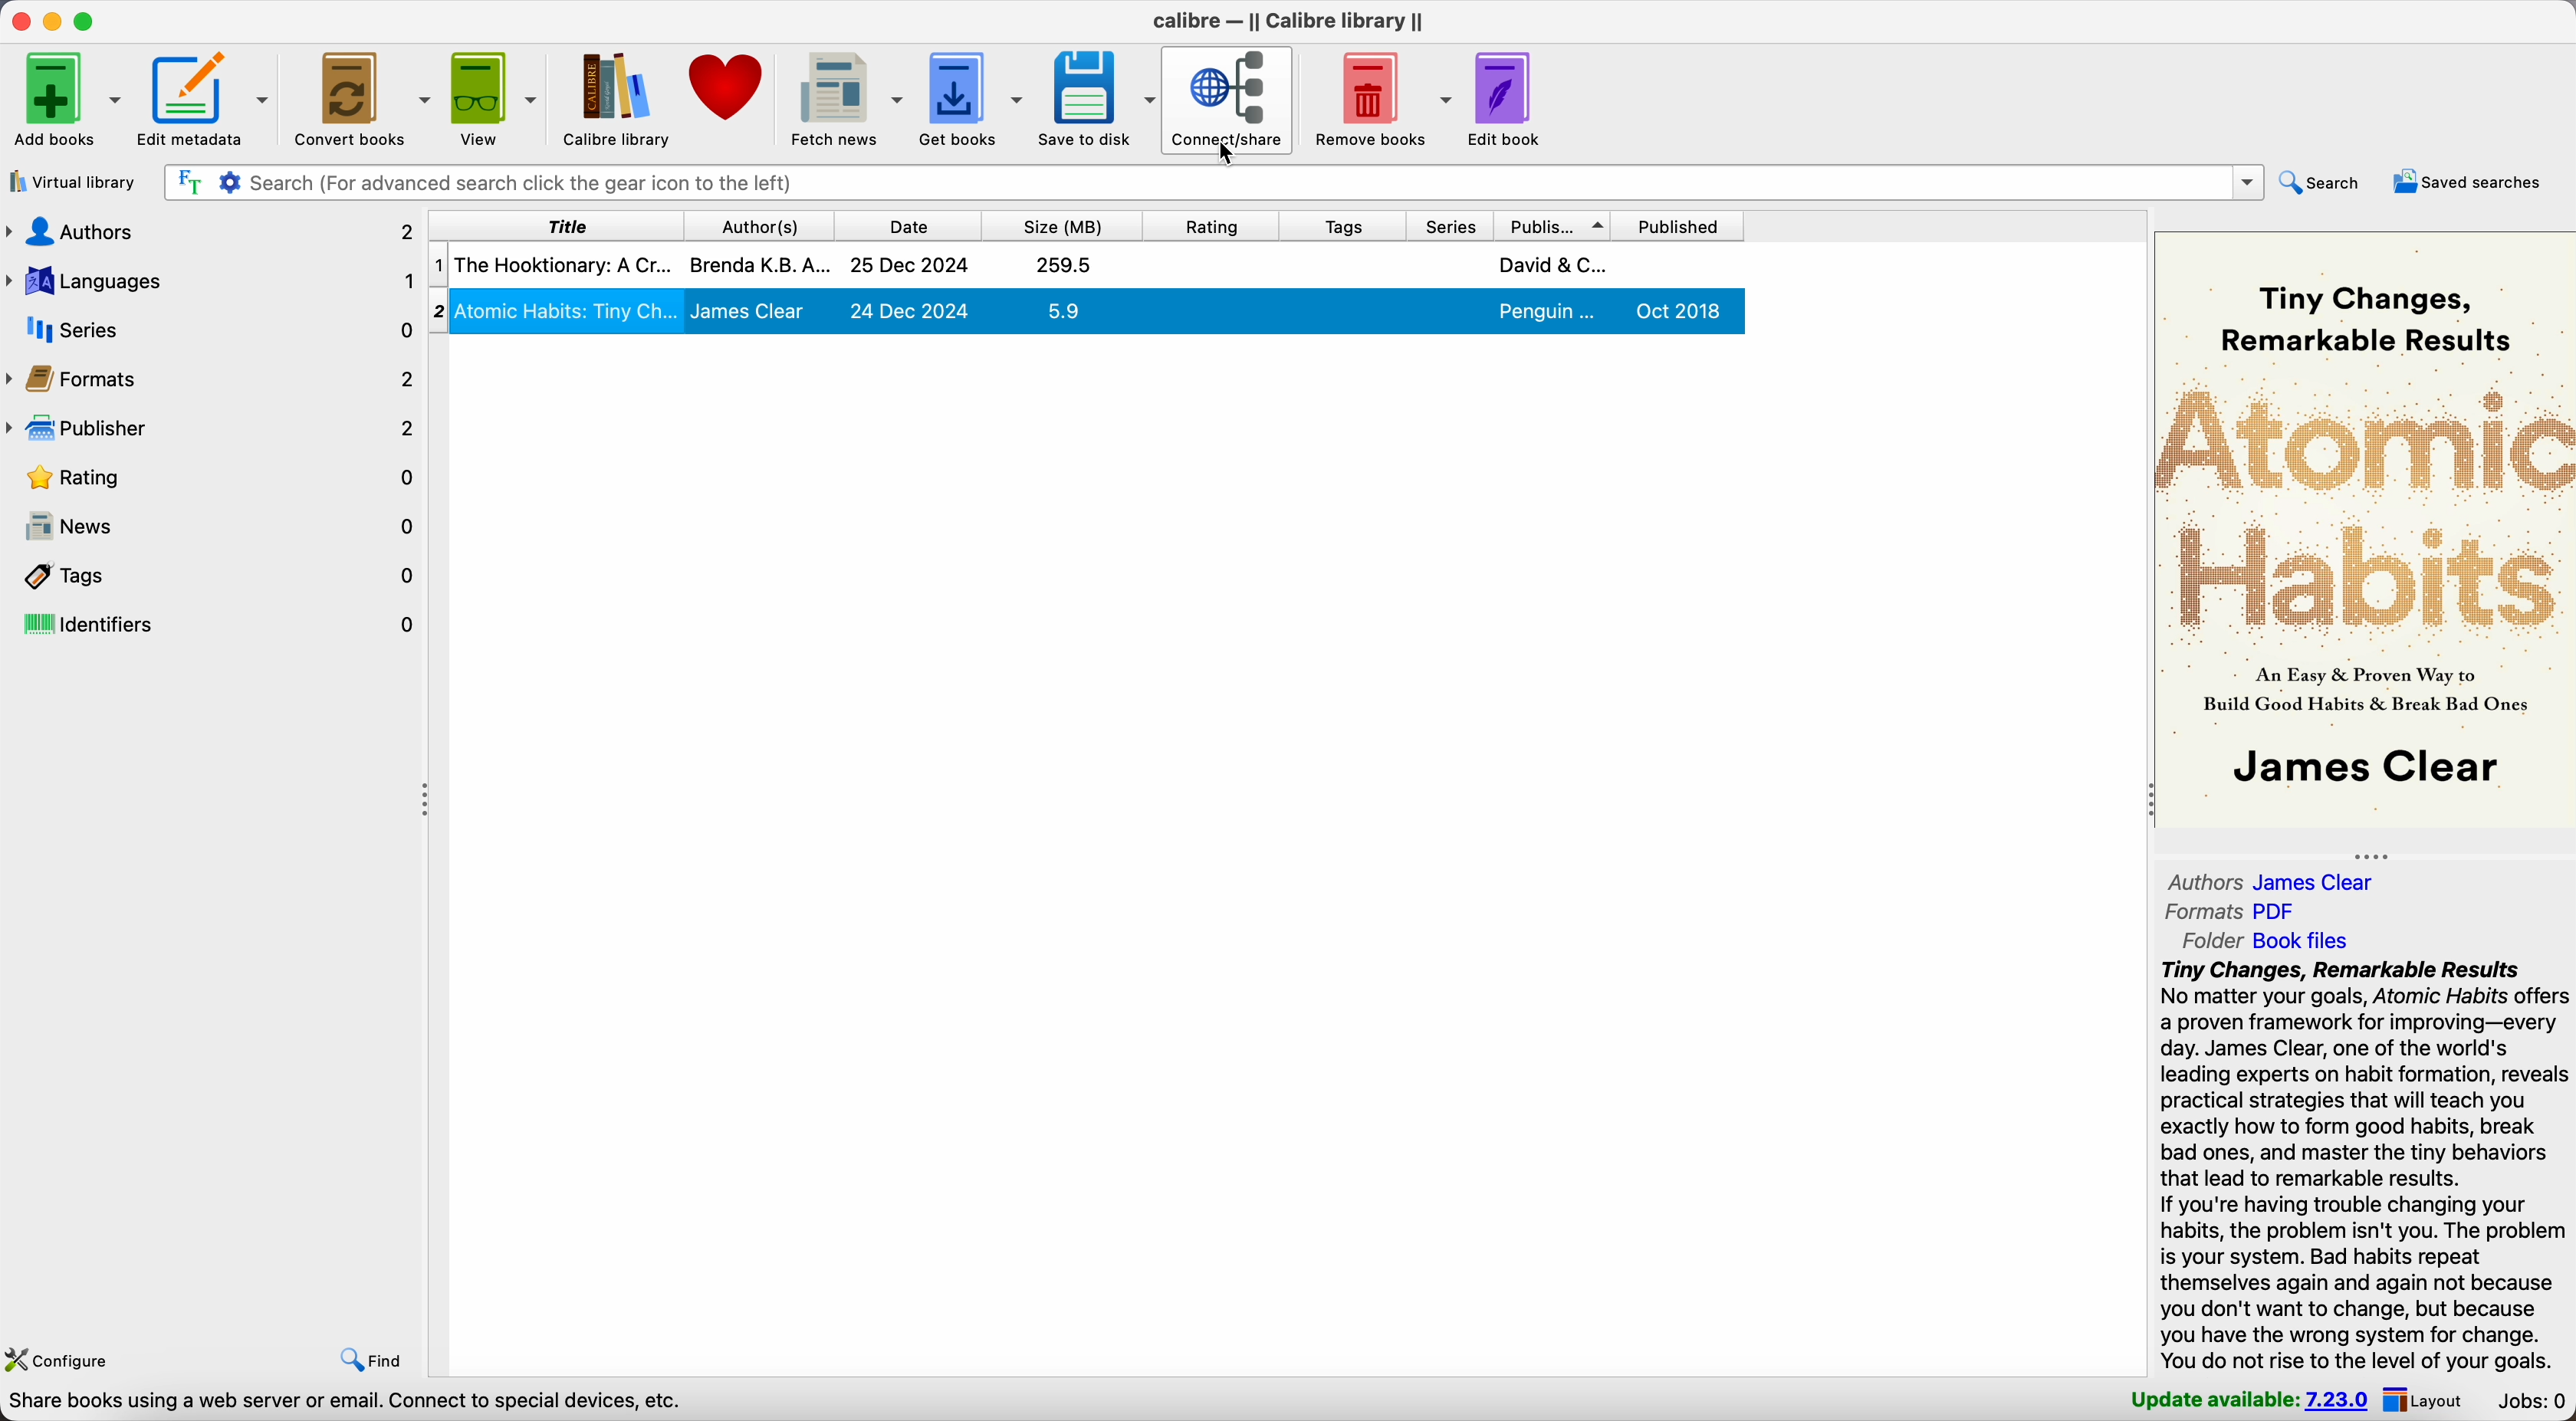 Image resolution: width=2576 pixels, height=1421 pixels. What do you see at coordinates (53, 19) in the screenshot?
I see `minimize` at bounding box center [53, 19].